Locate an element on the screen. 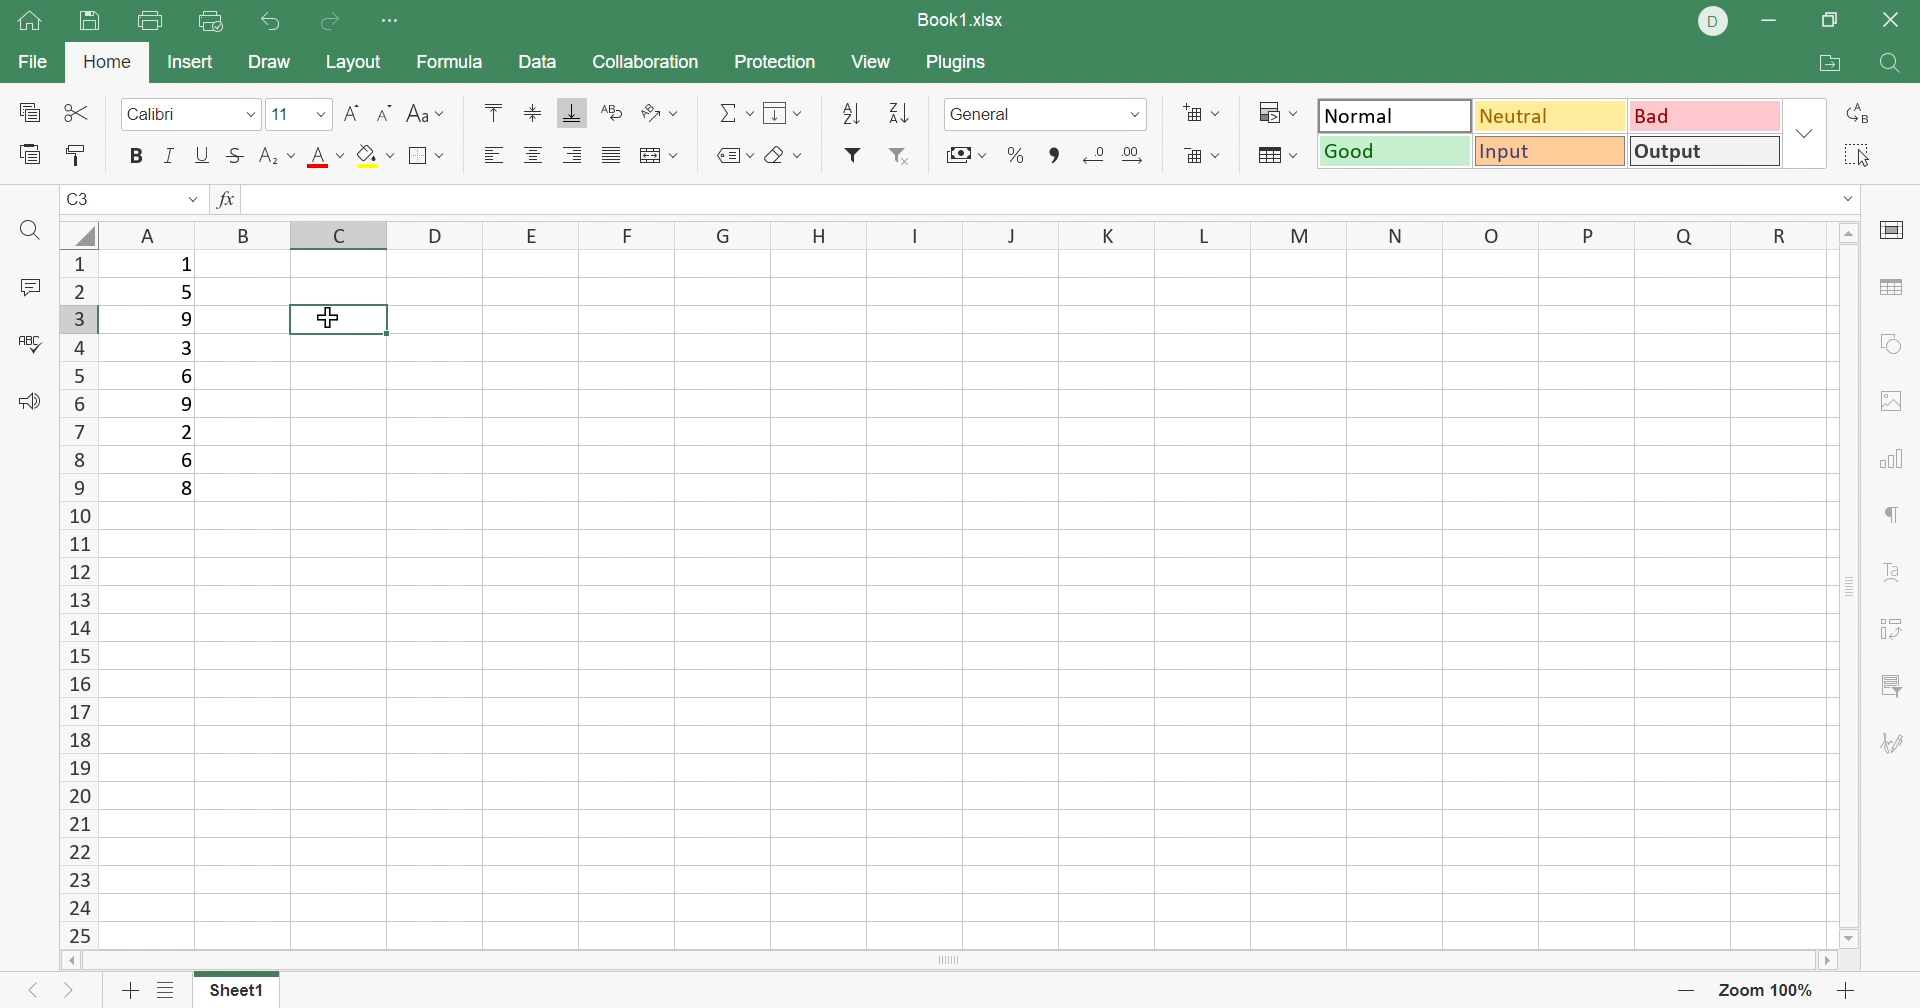  Drop Down is located at coordinates (1136, 113).